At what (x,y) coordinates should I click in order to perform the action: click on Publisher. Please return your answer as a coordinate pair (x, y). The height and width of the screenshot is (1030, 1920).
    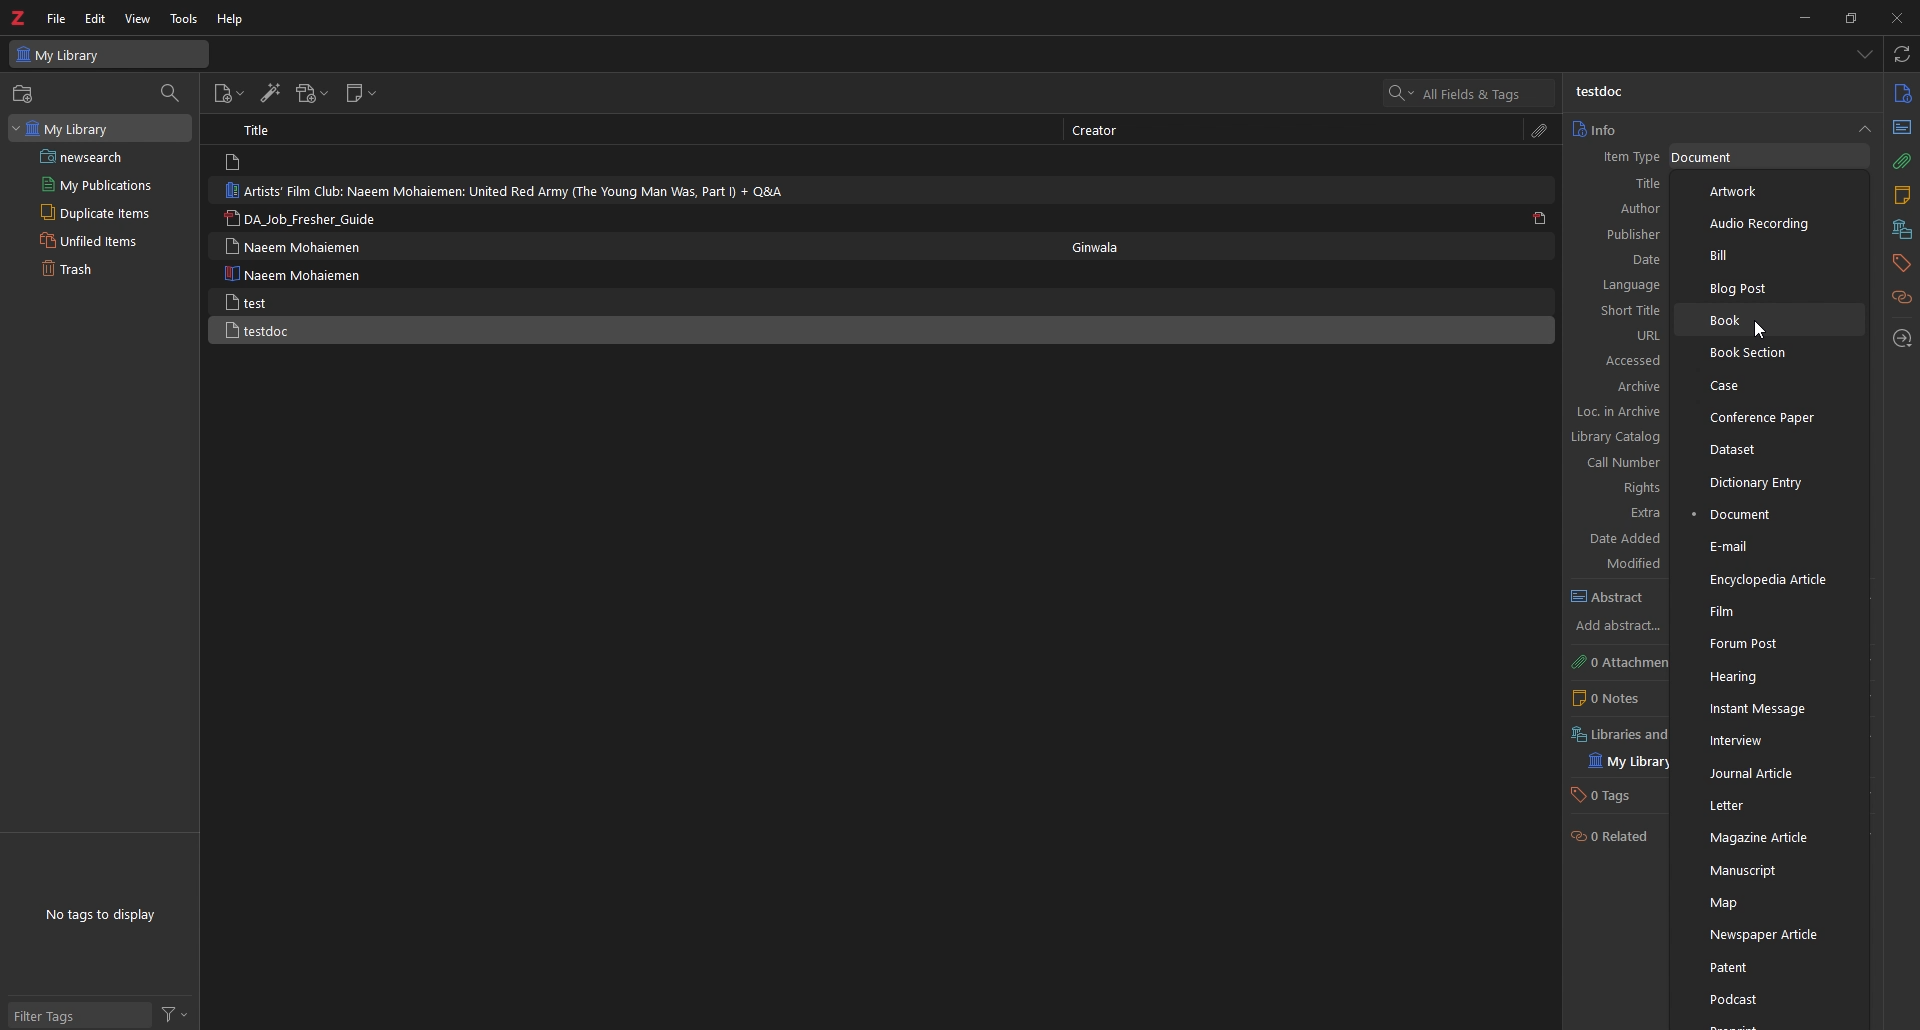
    Looking at the image, I should click on (1630, 235).